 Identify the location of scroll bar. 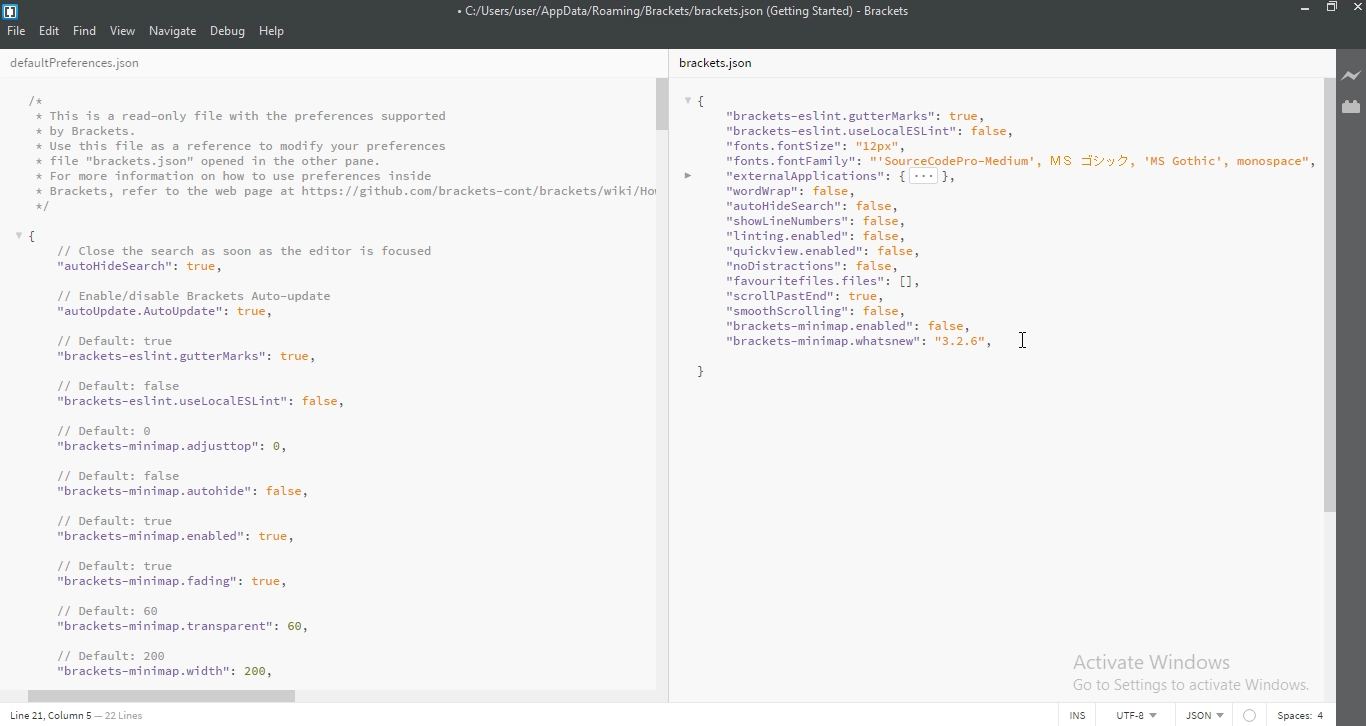
(1329, 301).